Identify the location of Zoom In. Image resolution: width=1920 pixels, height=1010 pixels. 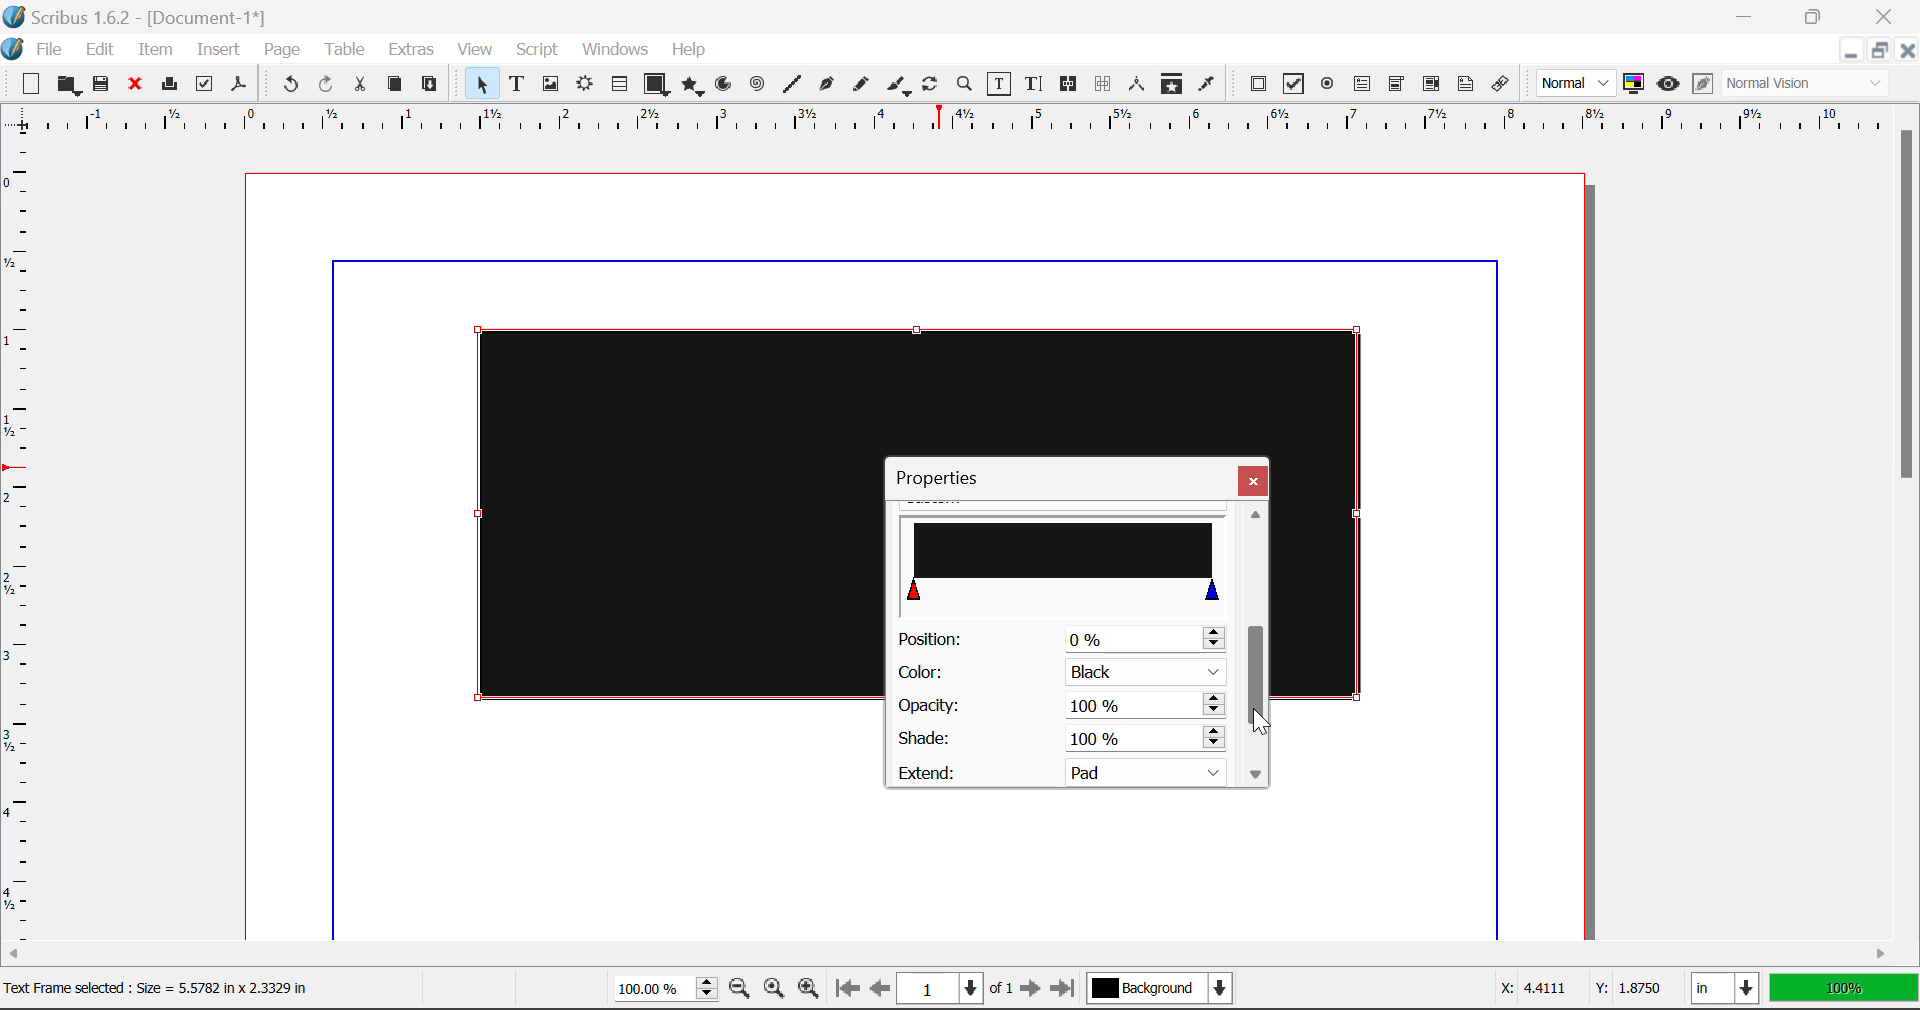
(809, 991).